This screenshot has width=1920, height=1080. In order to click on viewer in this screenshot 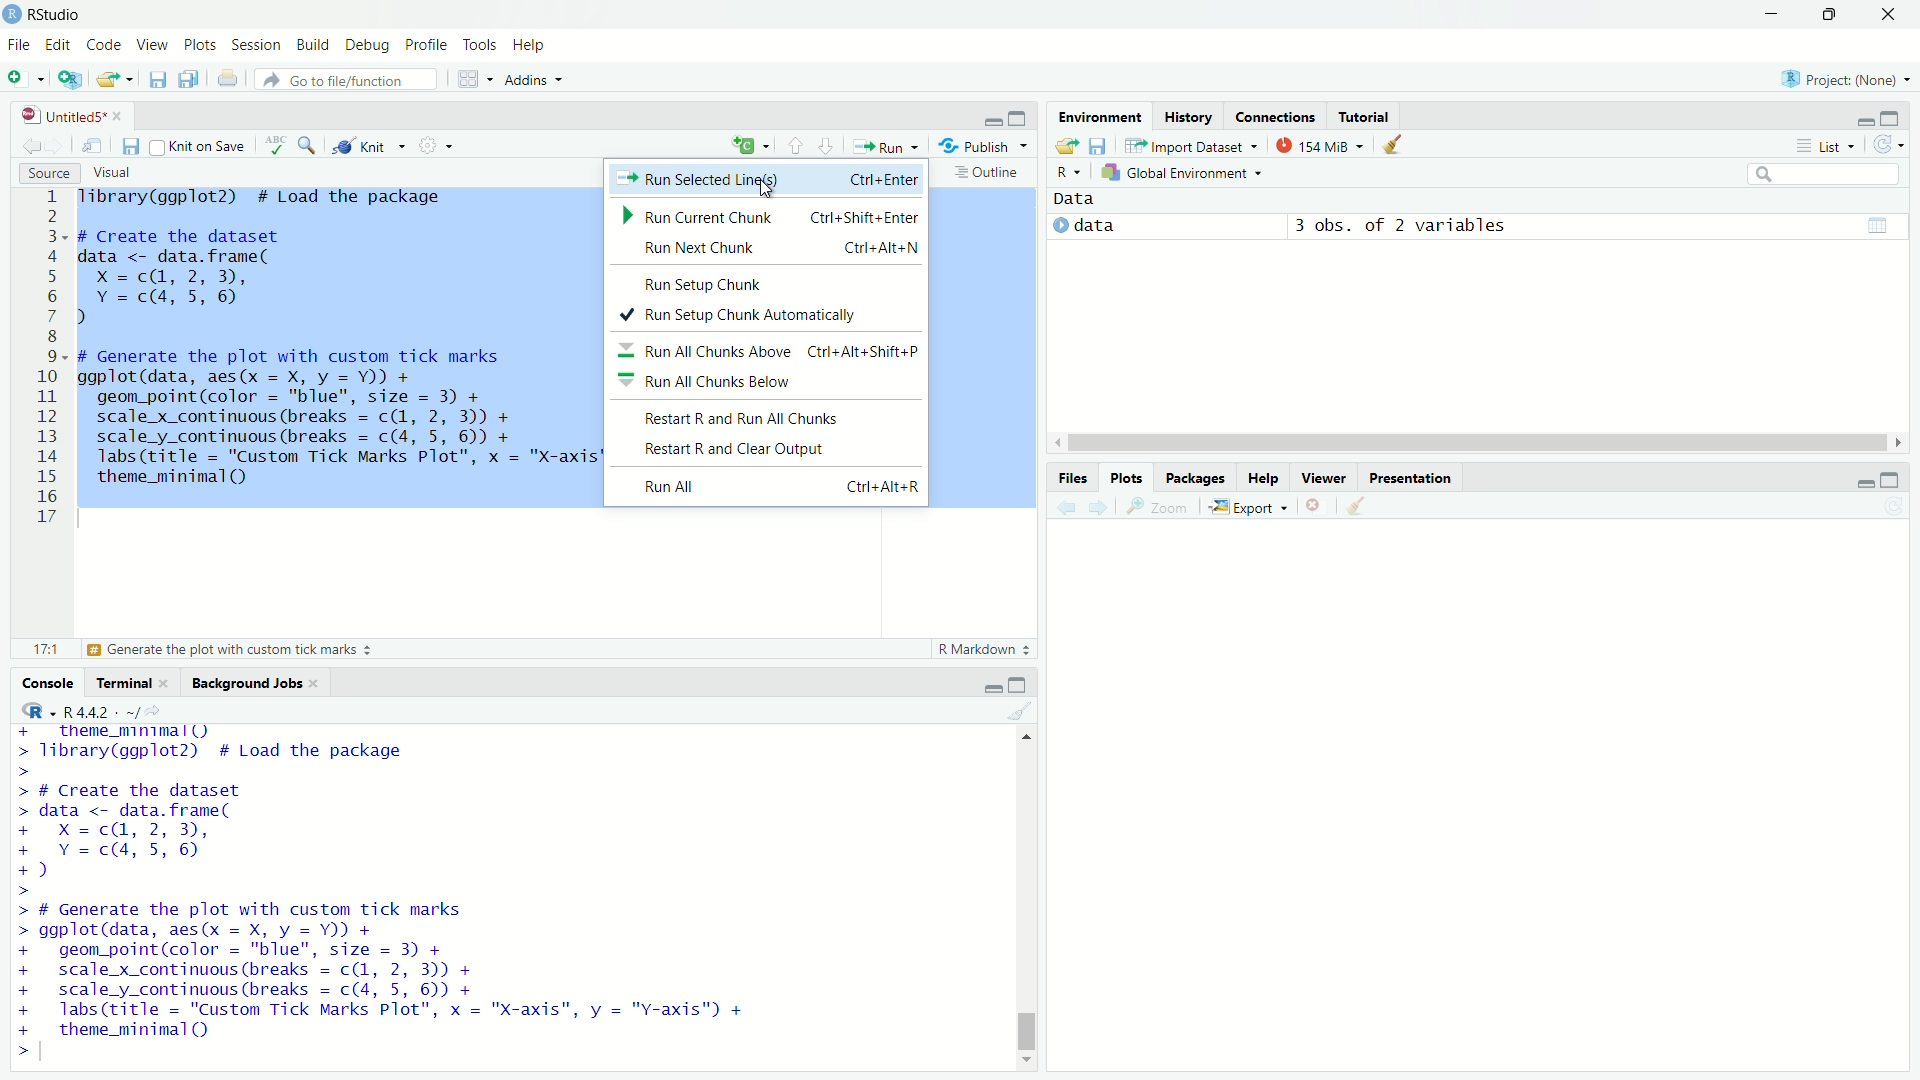, I will do `click(1325, 476)`.